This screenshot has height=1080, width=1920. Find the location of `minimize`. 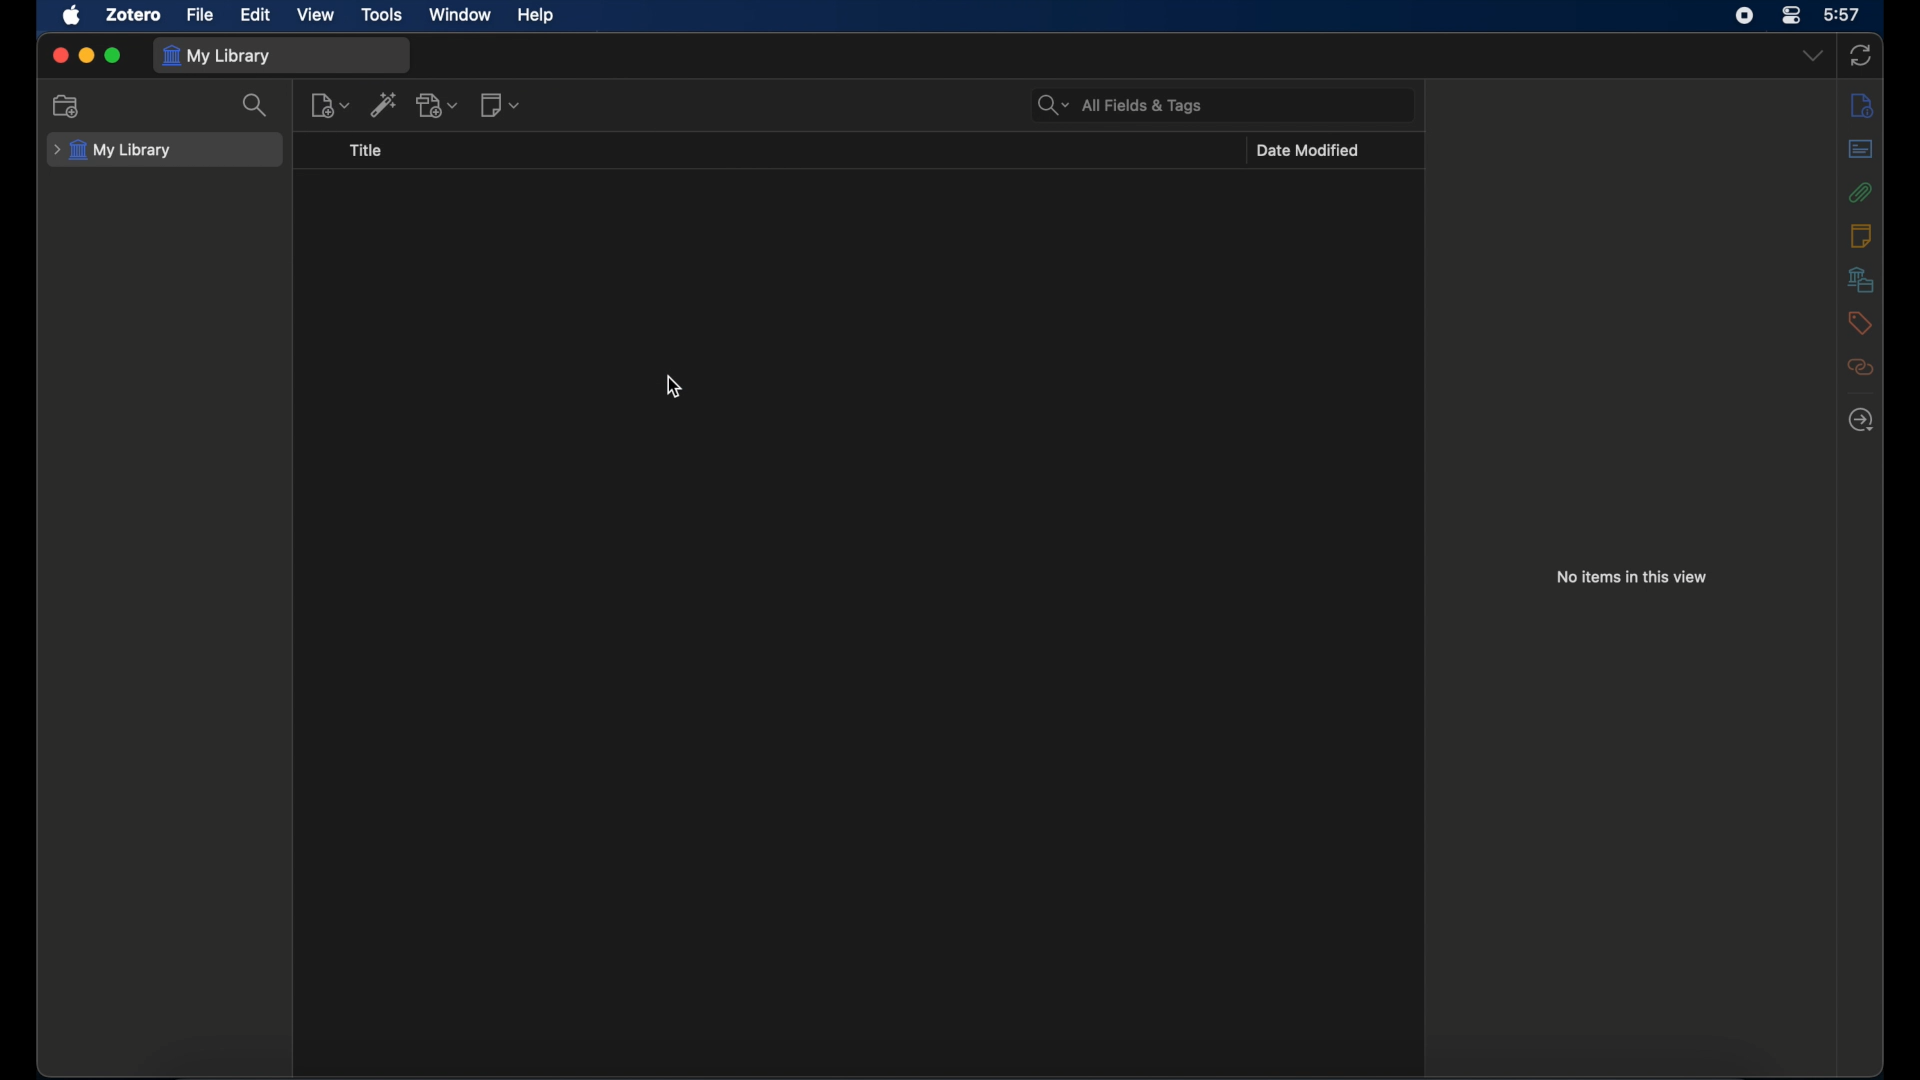

minimize is located at coordinates (86, 56).